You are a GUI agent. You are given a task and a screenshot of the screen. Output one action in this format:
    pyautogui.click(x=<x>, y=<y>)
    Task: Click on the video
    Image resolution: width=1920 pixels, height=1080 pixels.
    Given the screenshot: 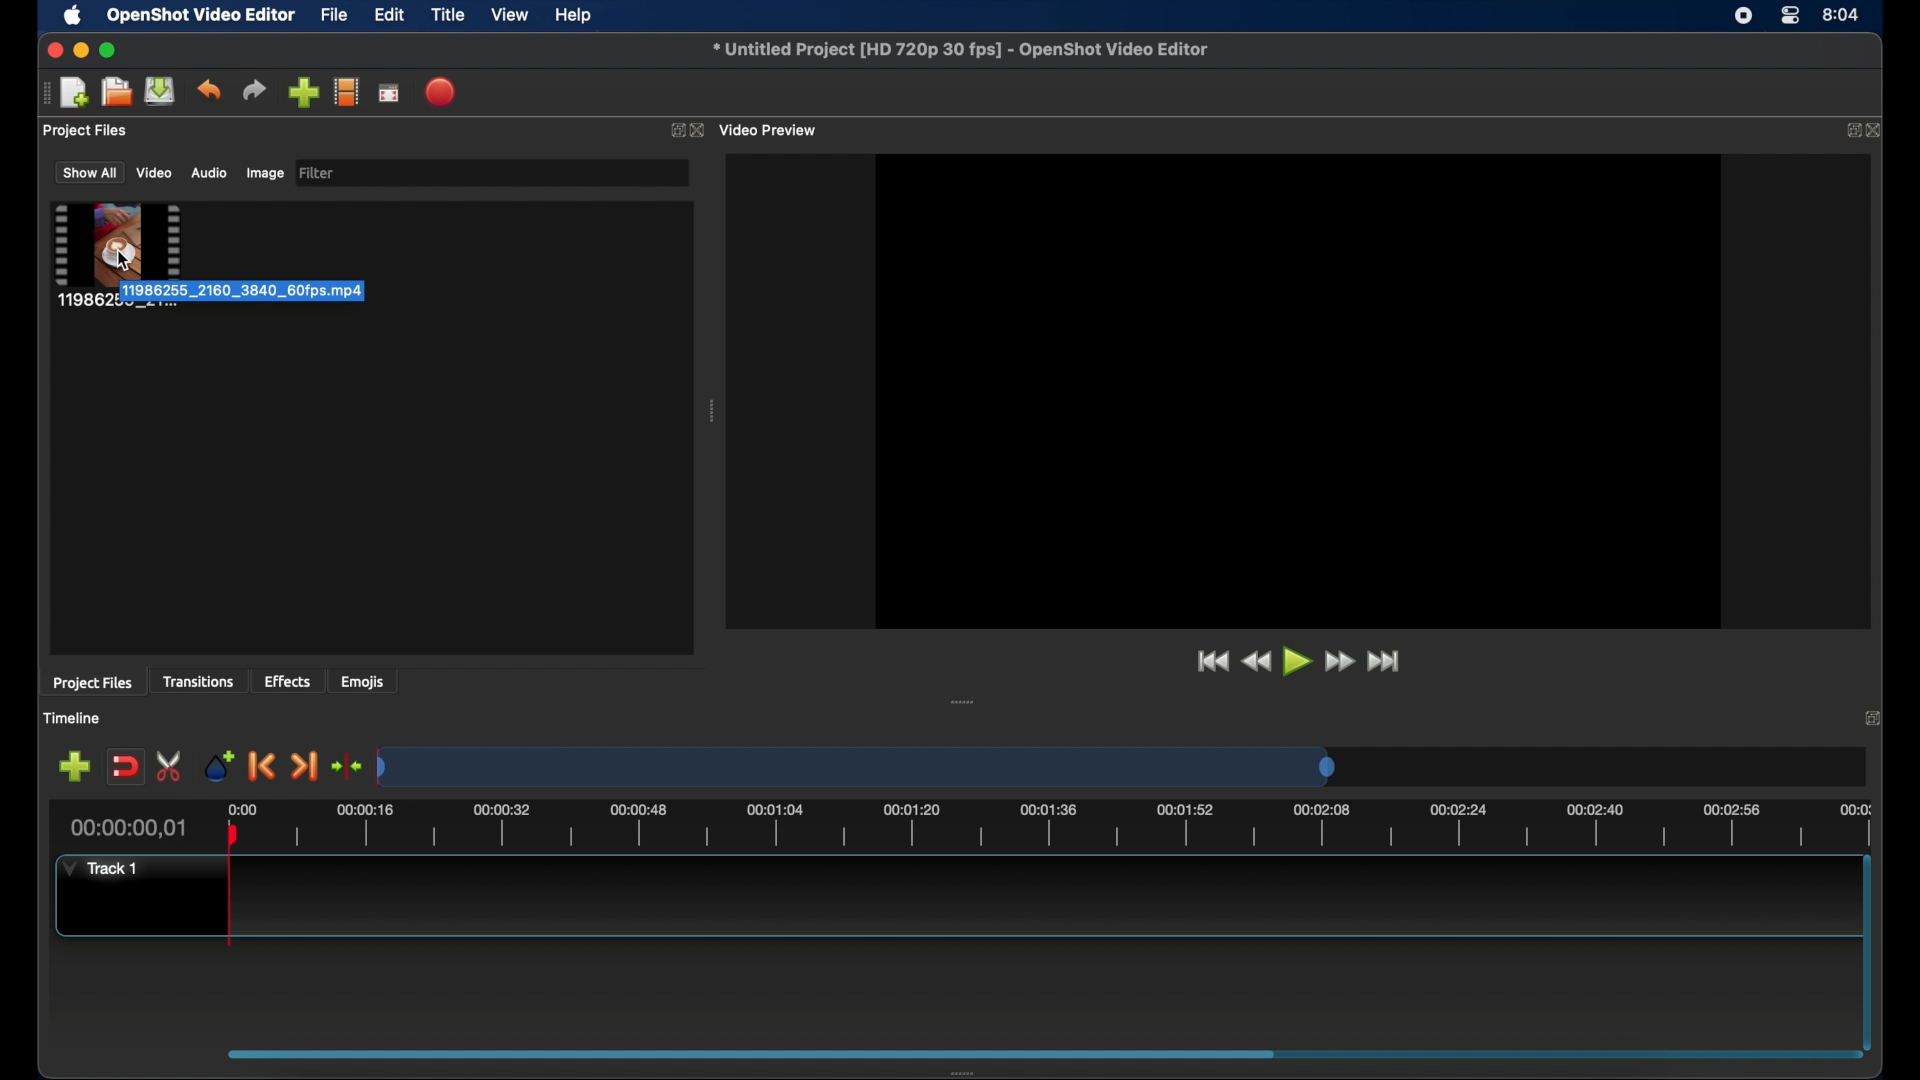 What is the action you would take?
    pyautogui.click(x=155, y=173)
    